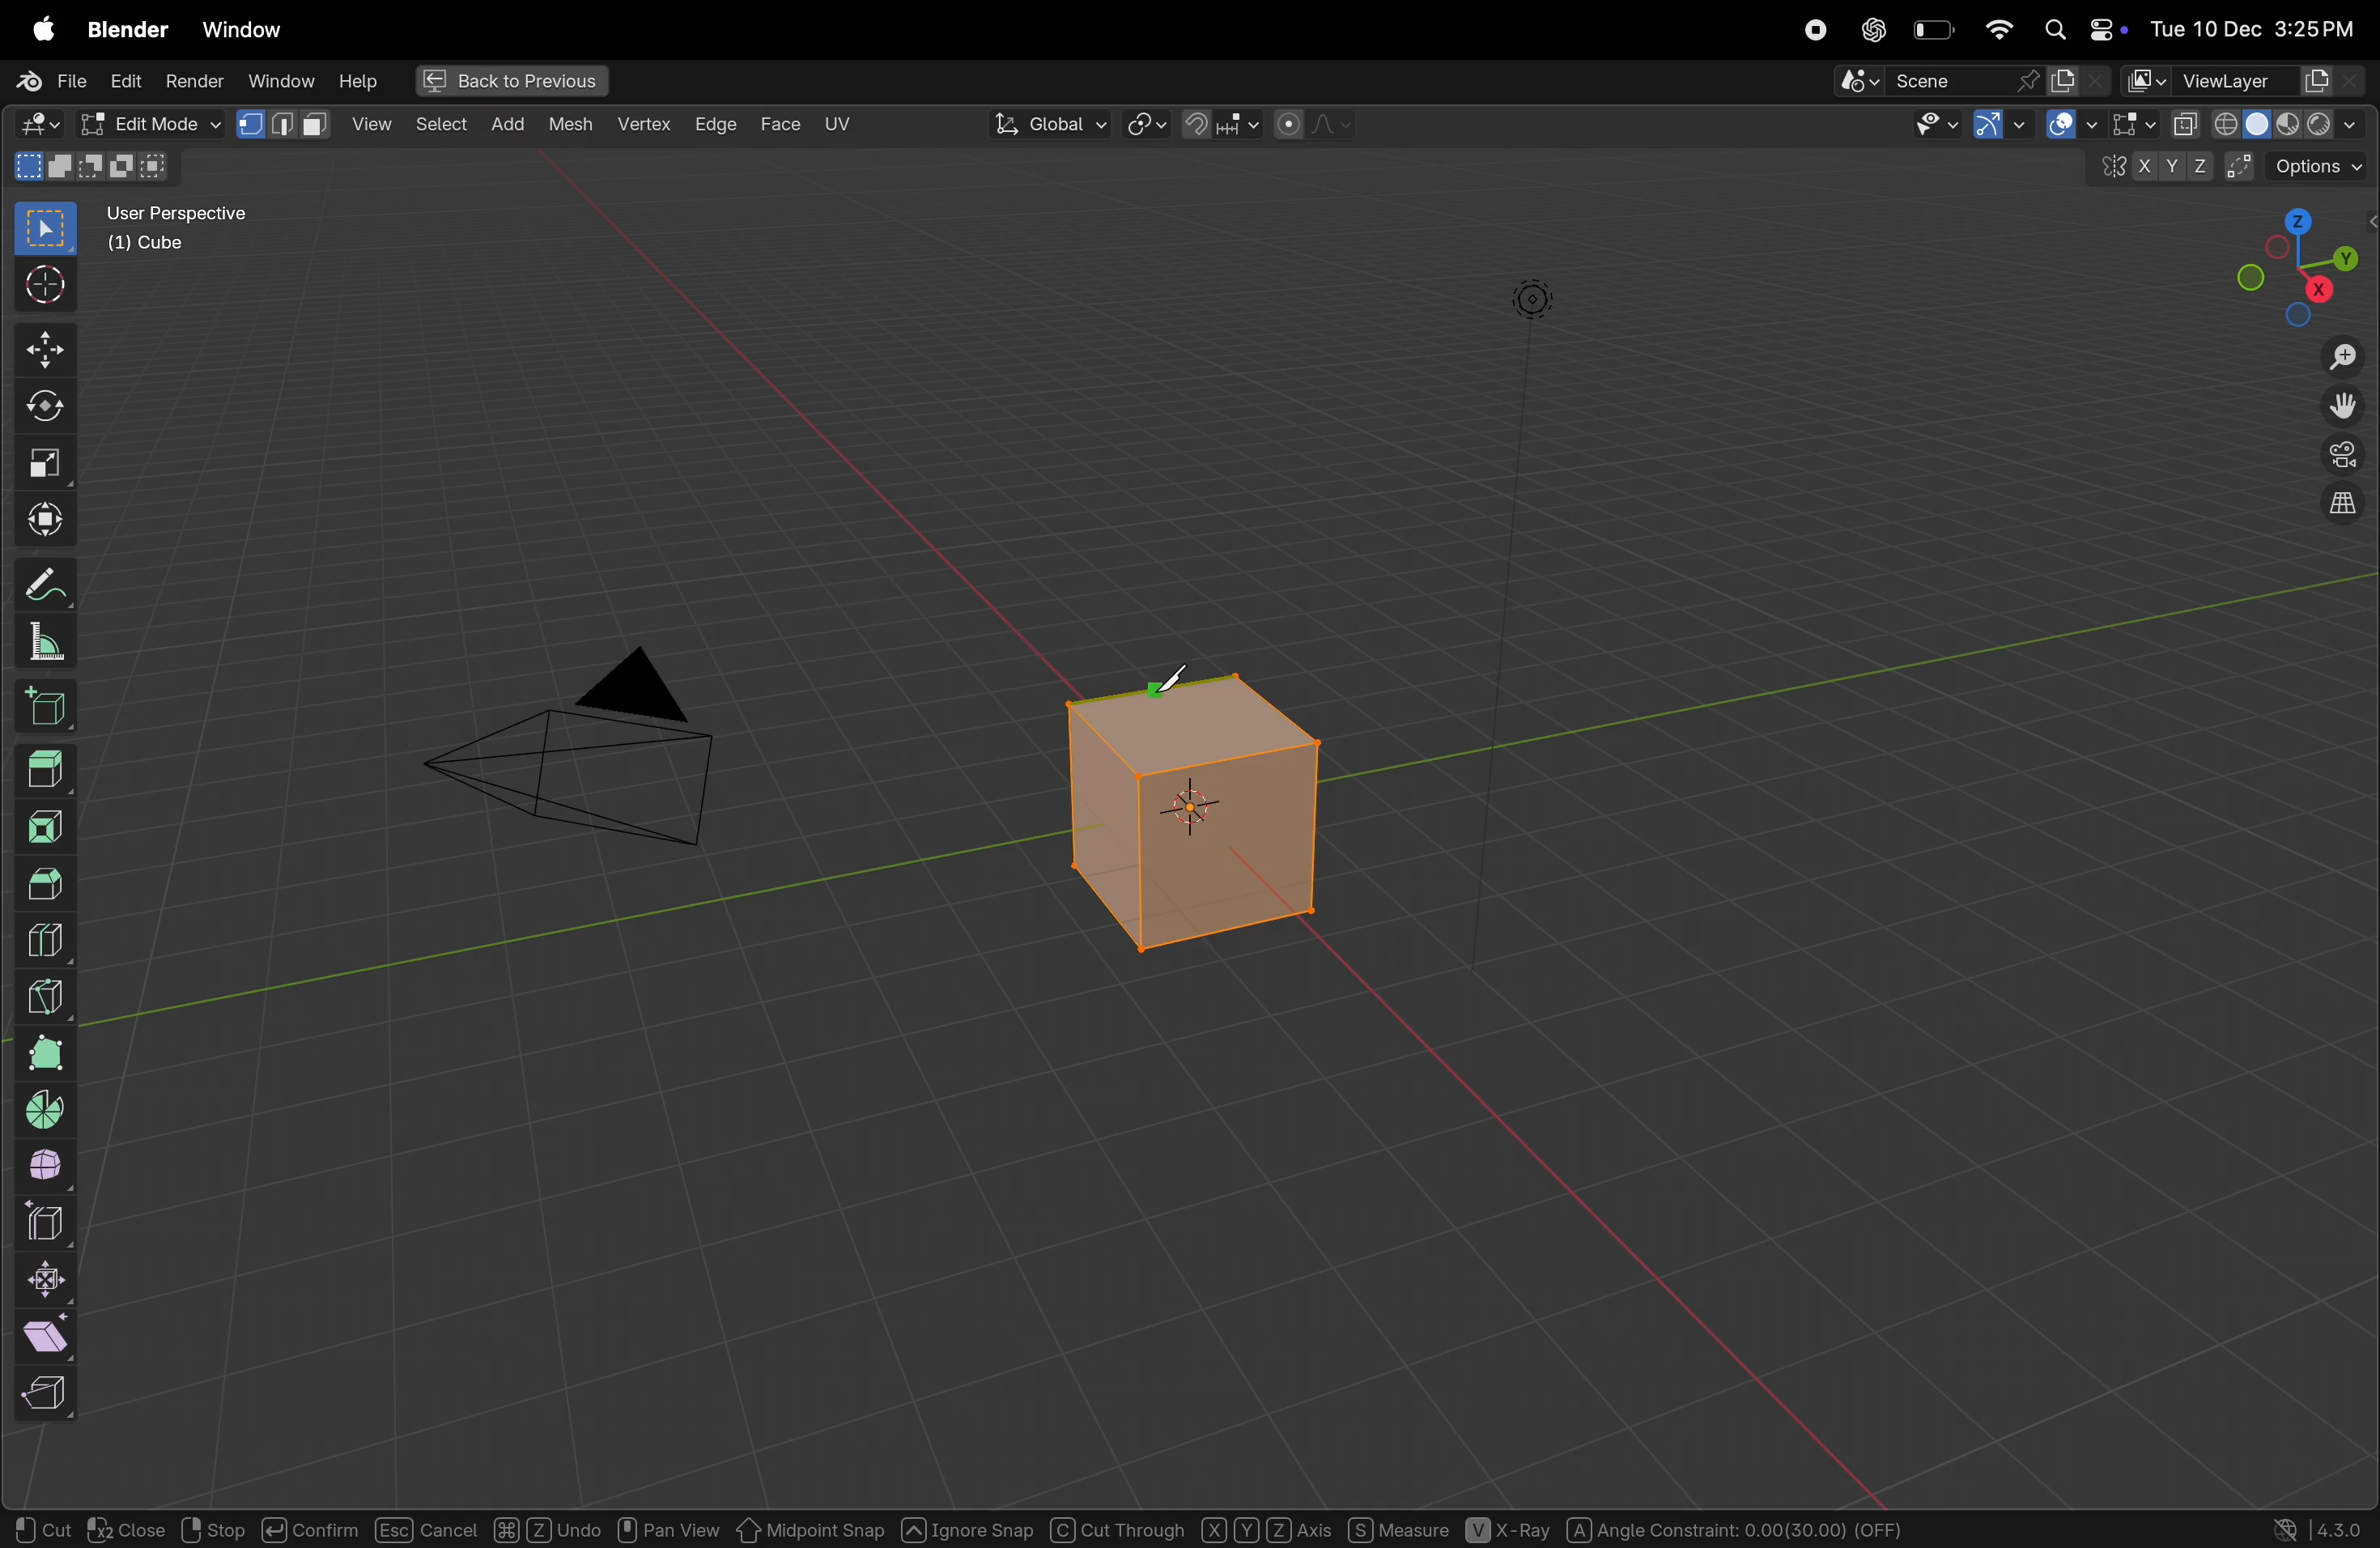 The height and width of the screenshot is (1548, 2380). Describe the element at coordinates (2244, 79) in the screenshot. I see `View layer` at that location.